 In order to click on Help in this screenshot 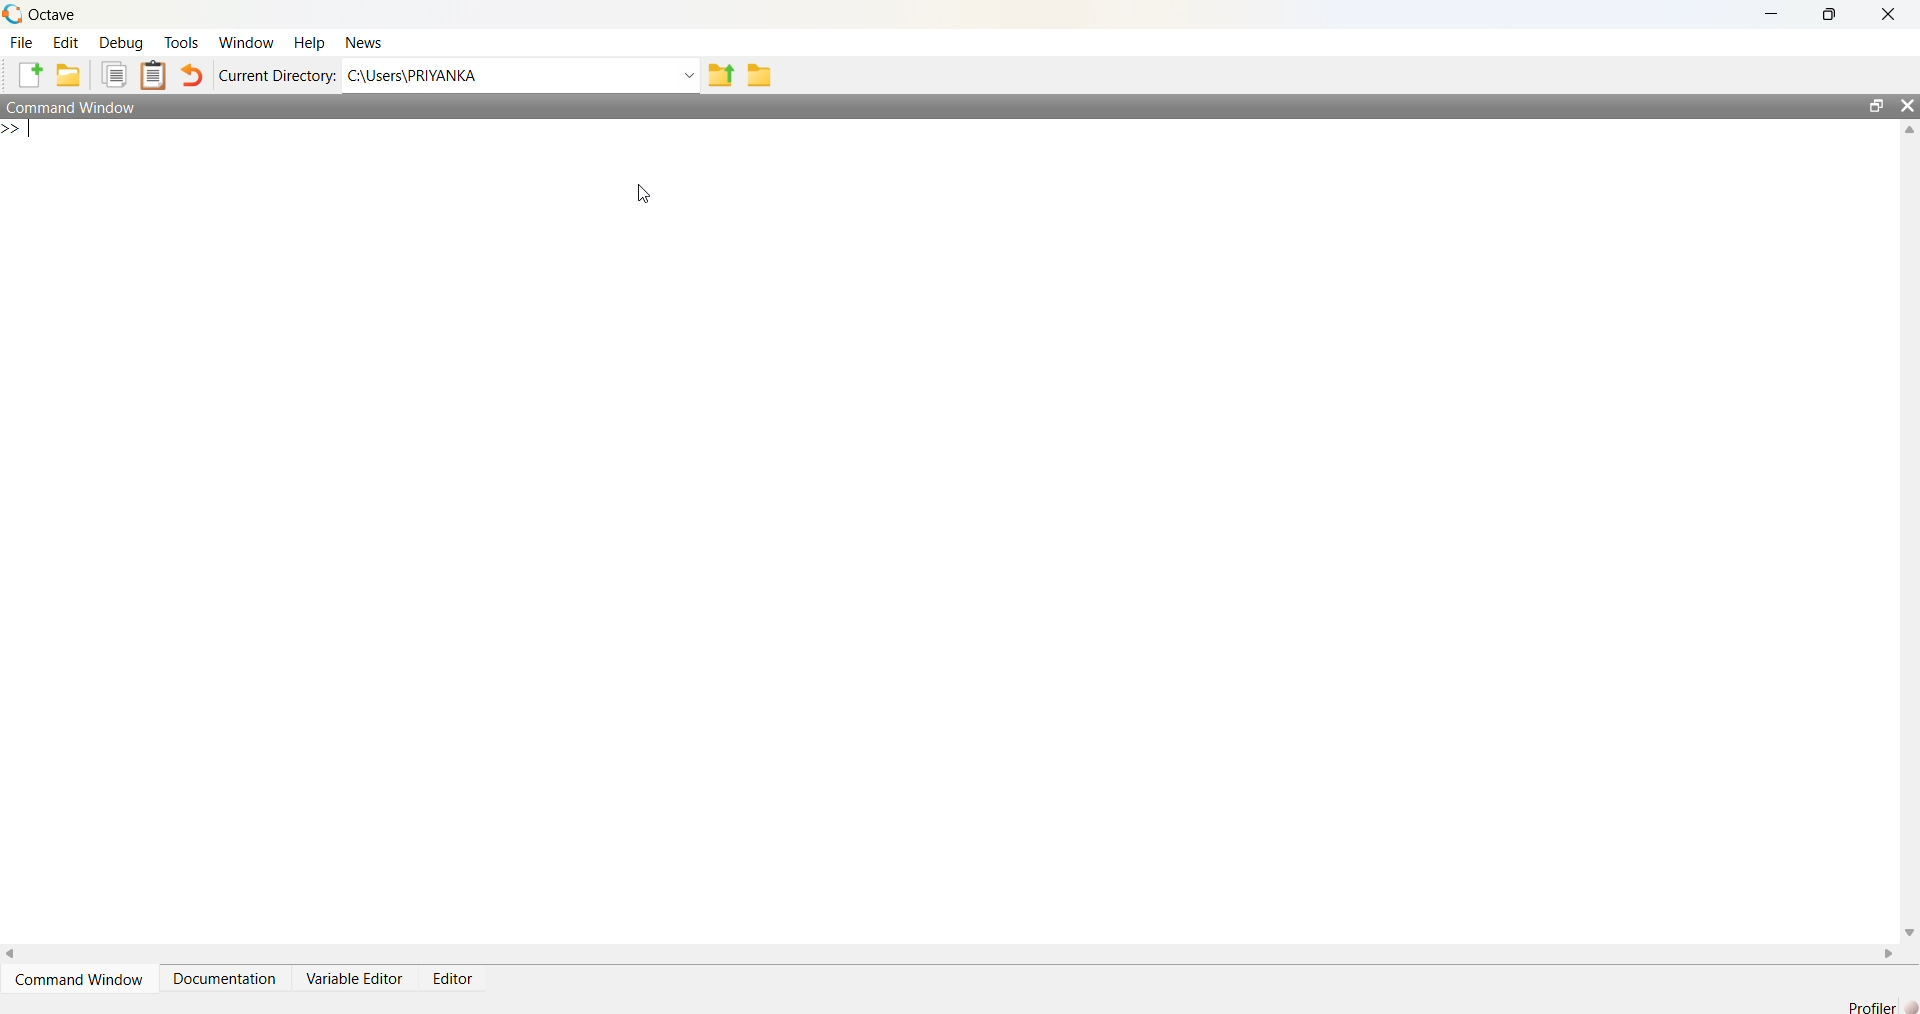, I will do `click(313, 43)`.